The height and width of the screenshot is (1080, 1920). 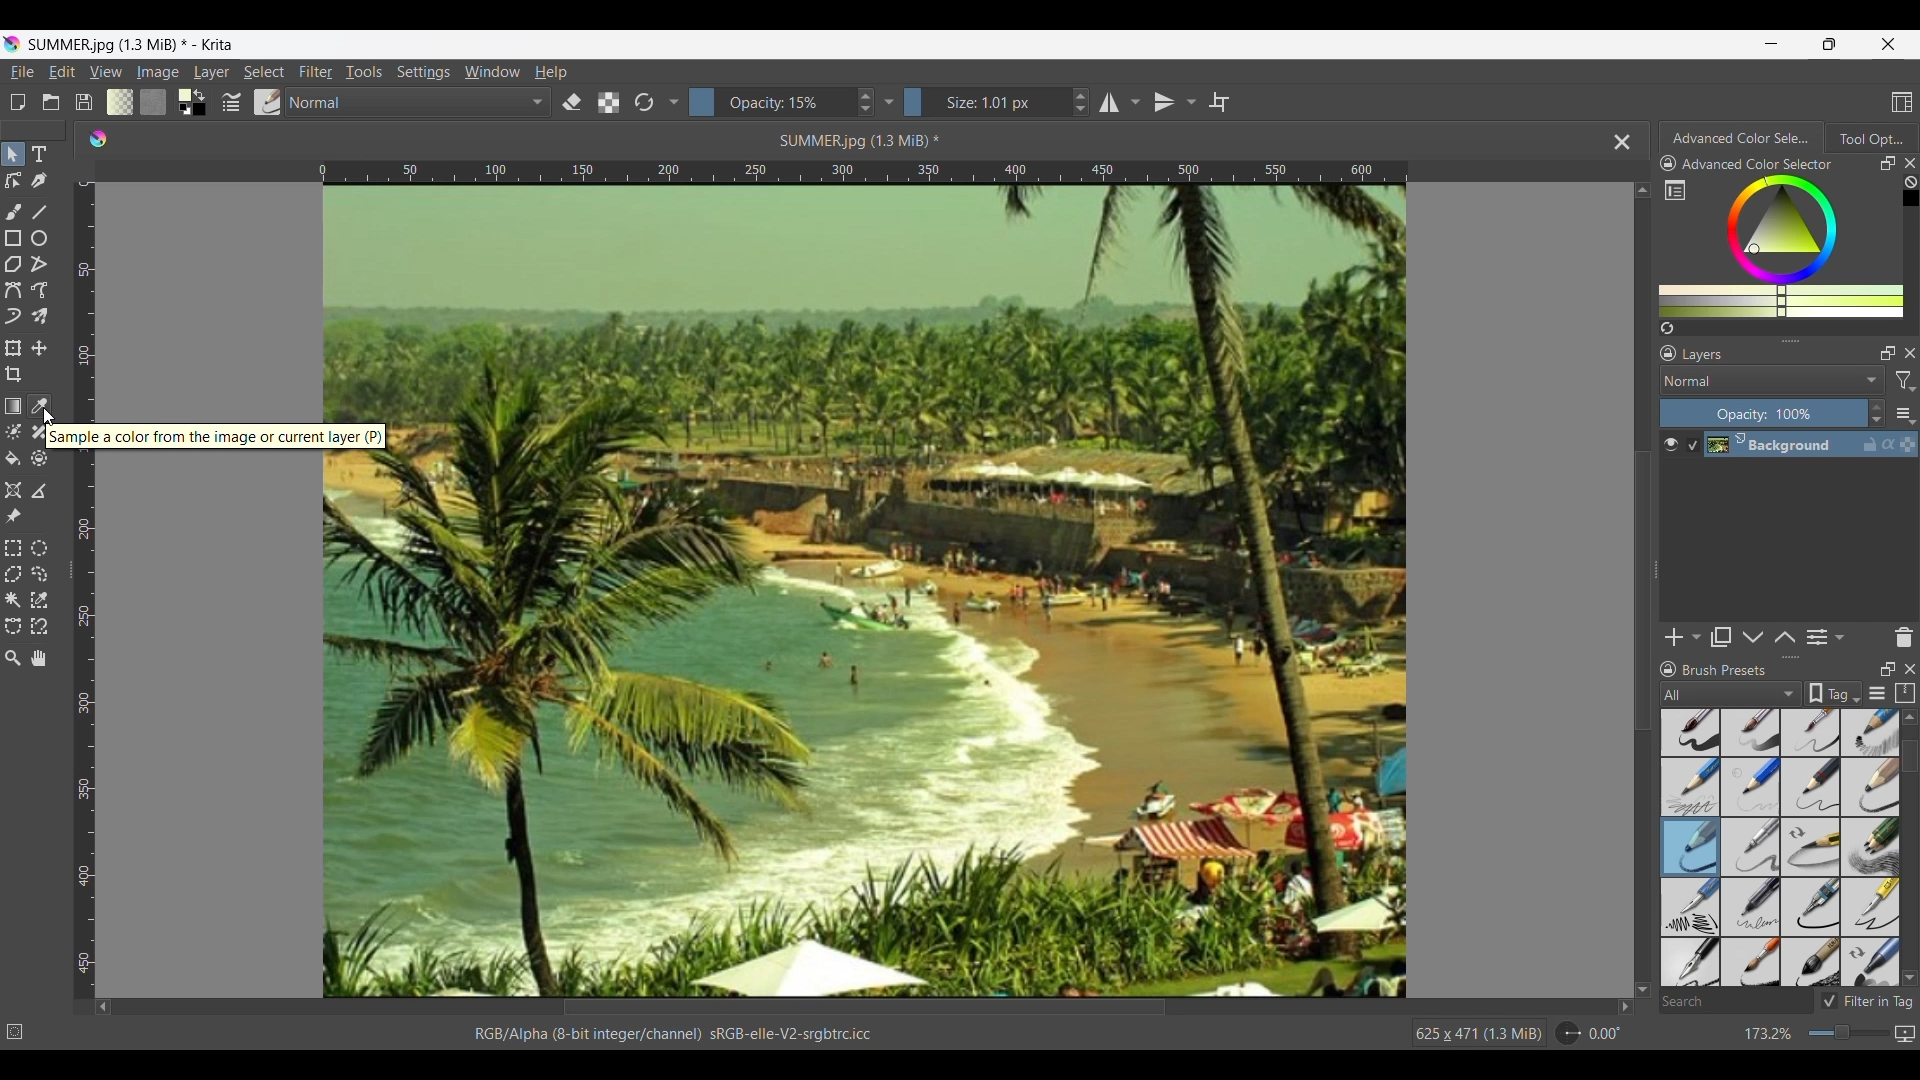 I want to click on Tag, so click(x=1833, y=693).